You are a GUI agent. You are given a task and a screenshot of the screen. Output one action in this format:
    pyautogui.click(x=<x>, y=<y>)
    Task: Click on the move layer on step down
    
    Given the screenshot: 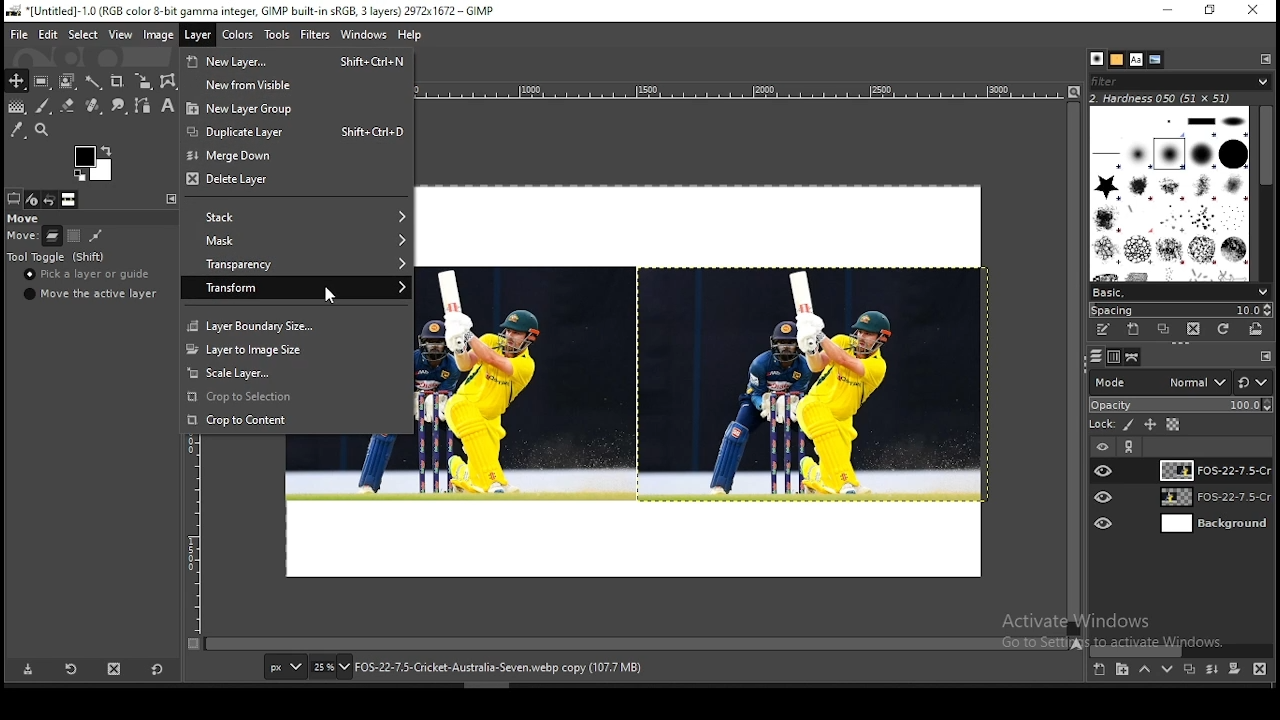 What is the action you would take?
    pyautogui.click(x=1168, y=672)
    